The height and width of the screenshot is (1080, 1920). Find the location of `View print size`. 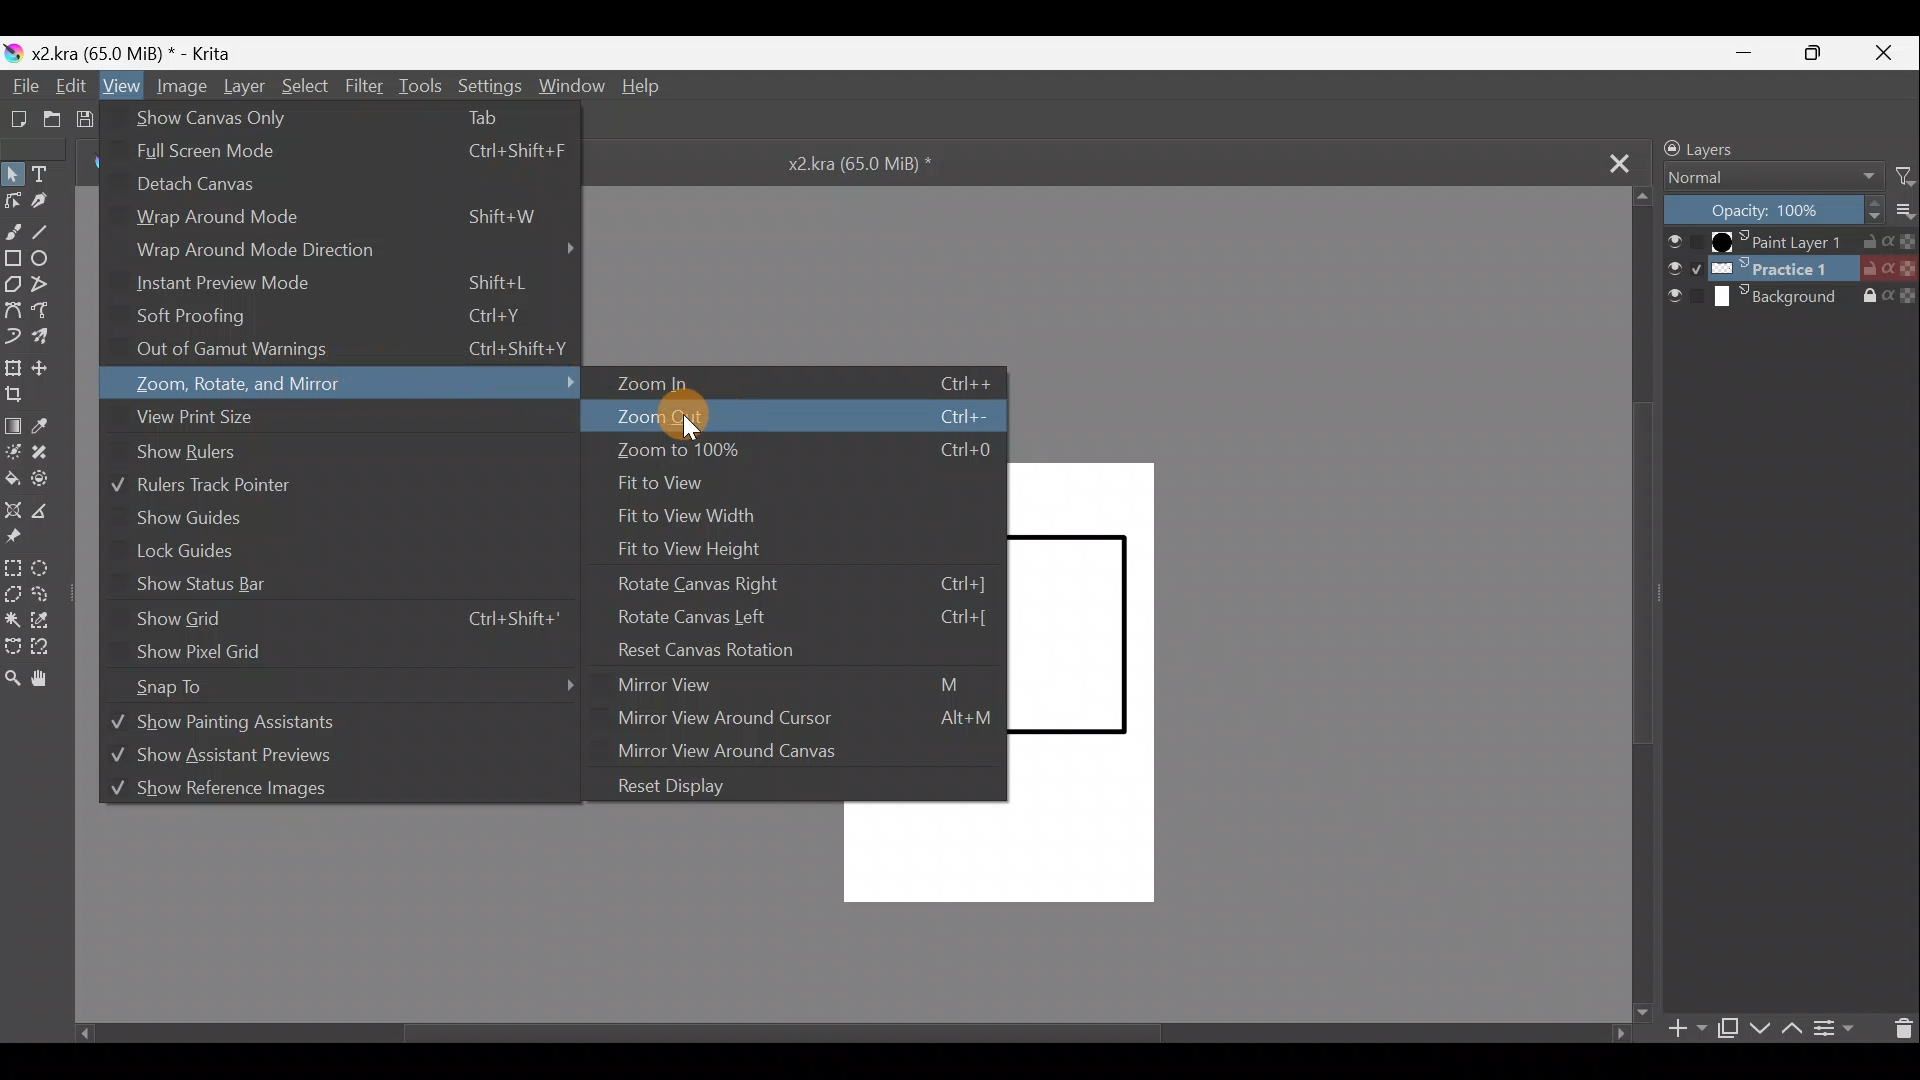

View print size is located at coordinates (343, 420).